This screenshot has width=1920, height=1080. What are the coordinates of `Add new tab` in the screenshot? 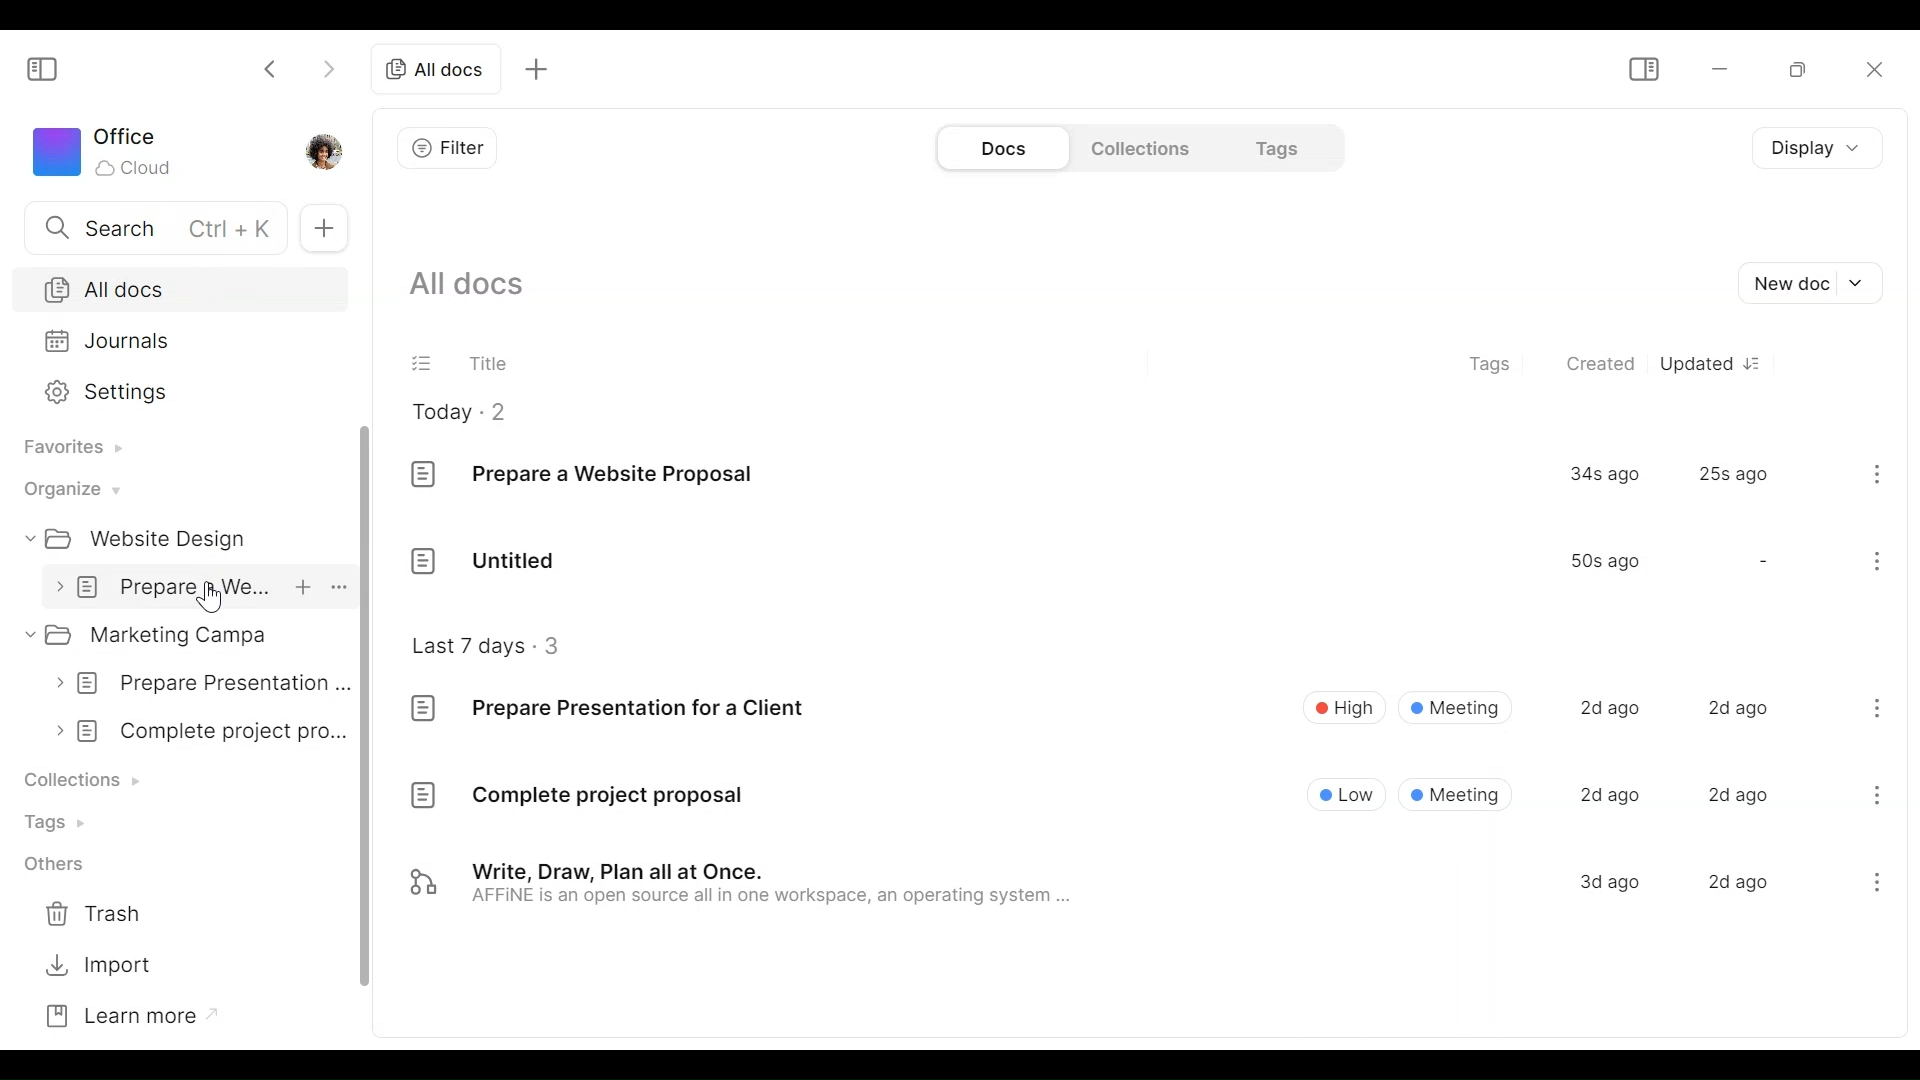 It's located at (537, 67).